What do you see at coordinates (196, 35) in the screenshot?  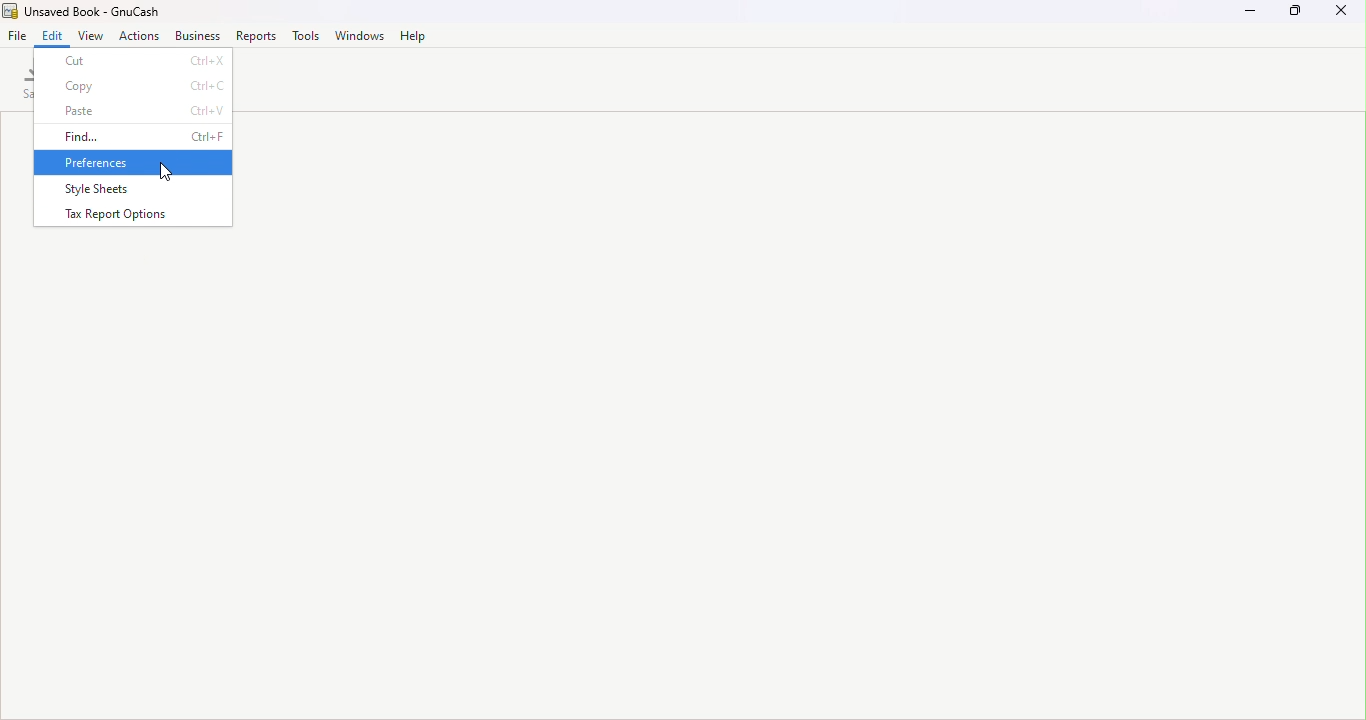 I see `Business` at bounding box center [196, 35].